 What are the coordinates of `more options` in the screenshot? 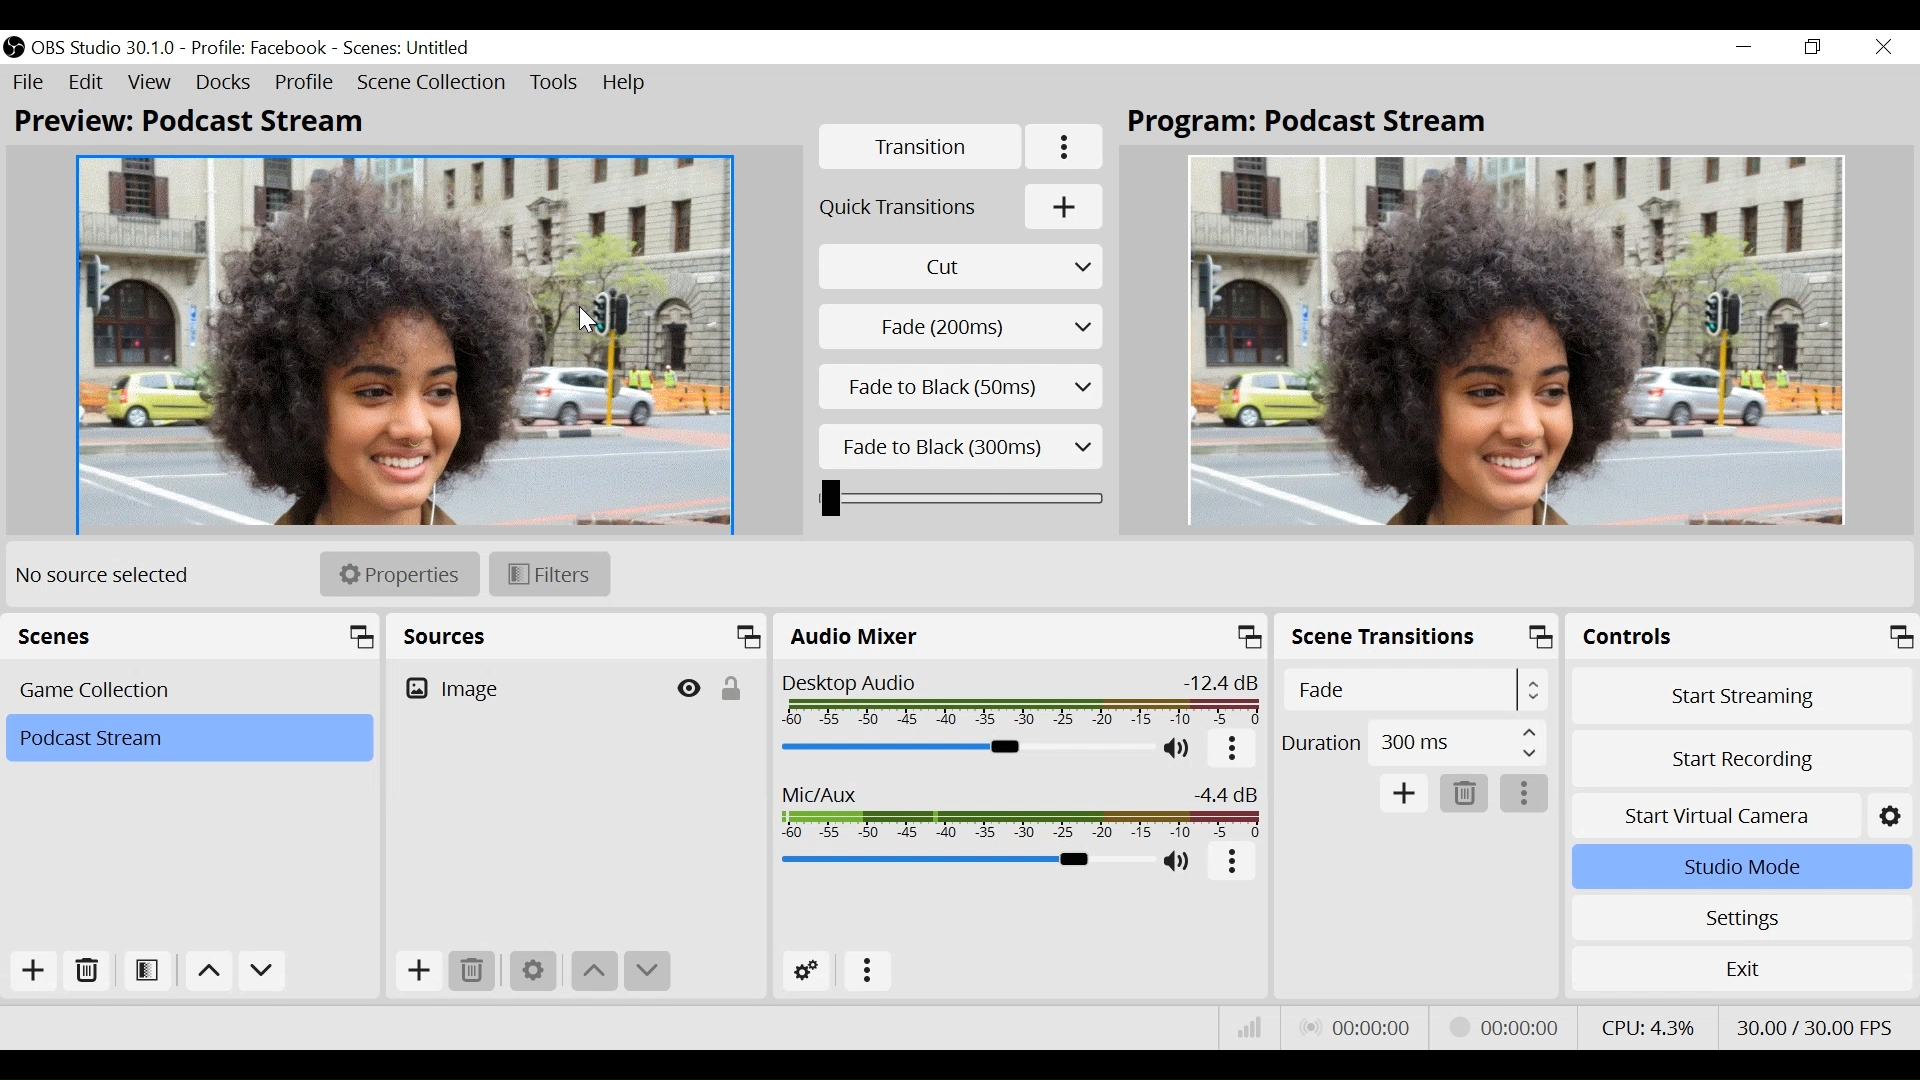 It's located at (1526, 793).